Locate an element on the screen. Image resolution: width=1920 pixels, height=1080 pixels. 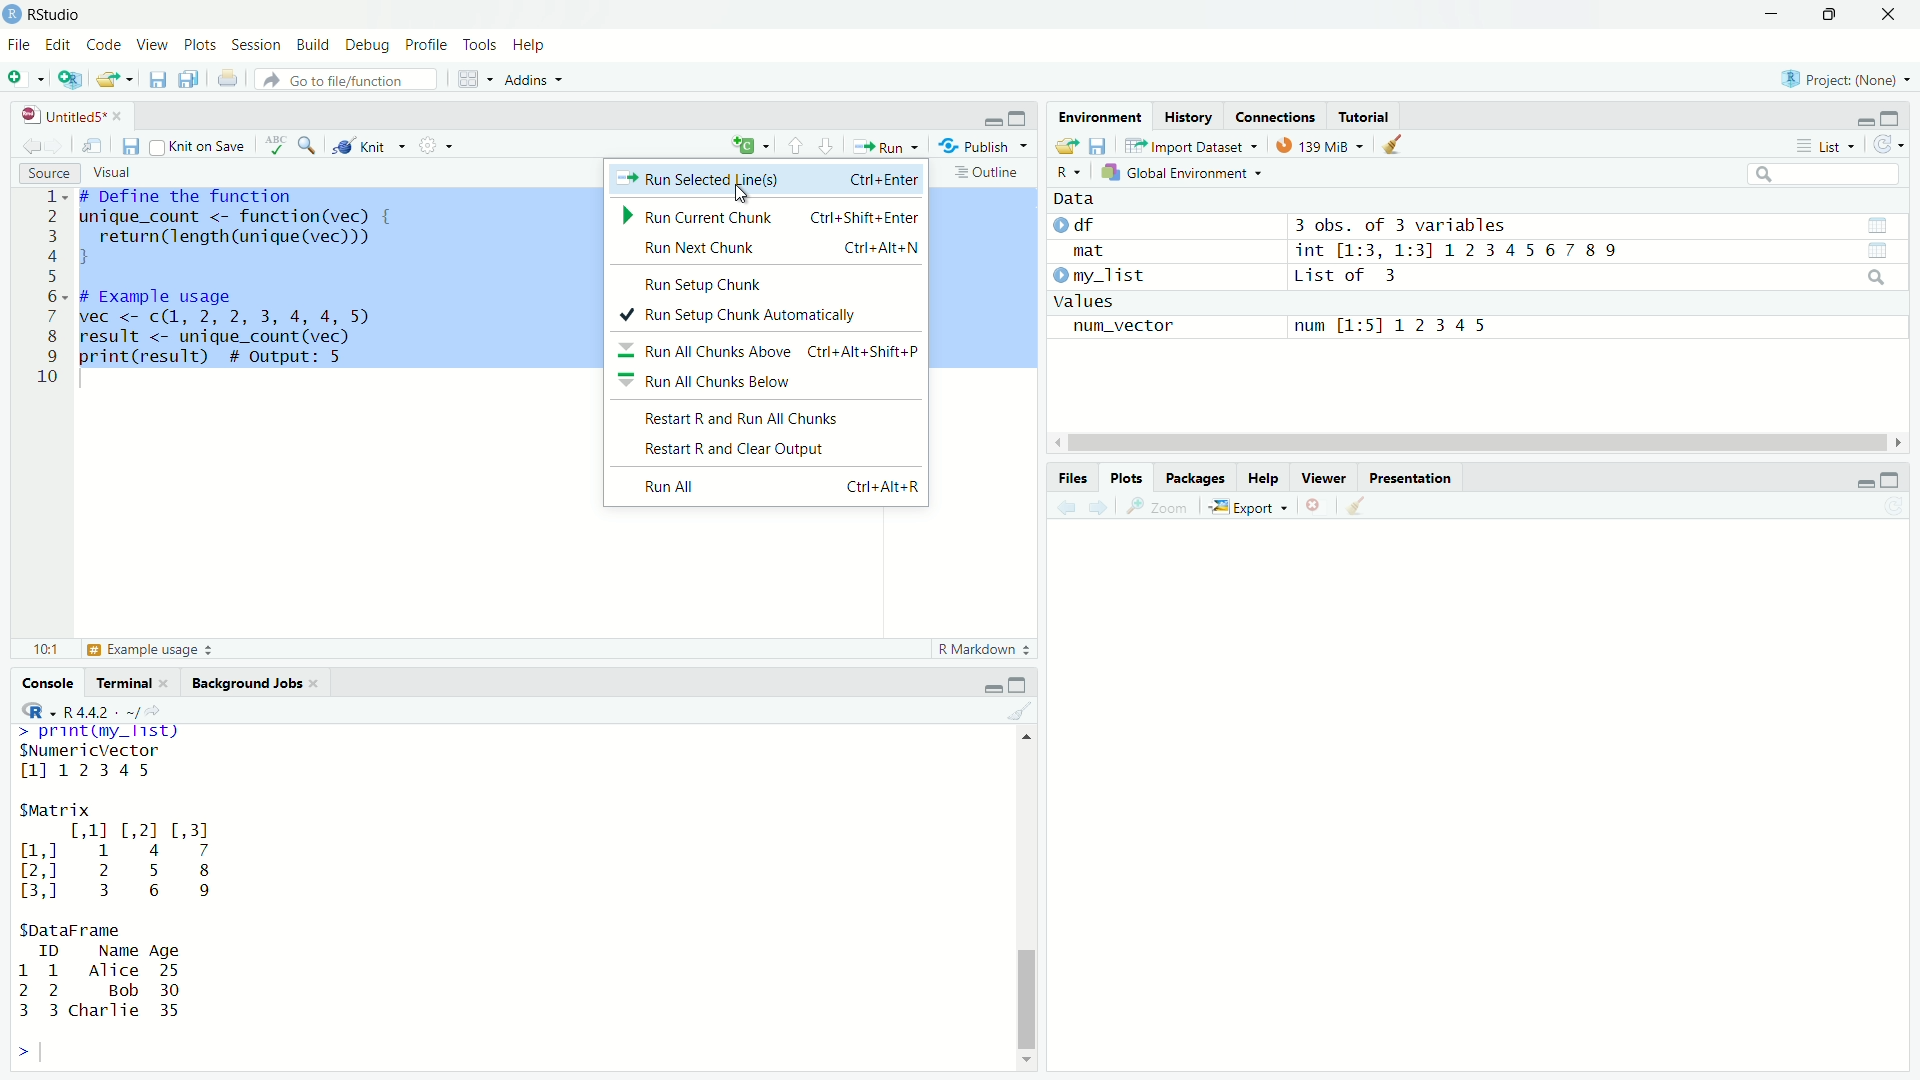
List is located at coordinates (1826, 147).